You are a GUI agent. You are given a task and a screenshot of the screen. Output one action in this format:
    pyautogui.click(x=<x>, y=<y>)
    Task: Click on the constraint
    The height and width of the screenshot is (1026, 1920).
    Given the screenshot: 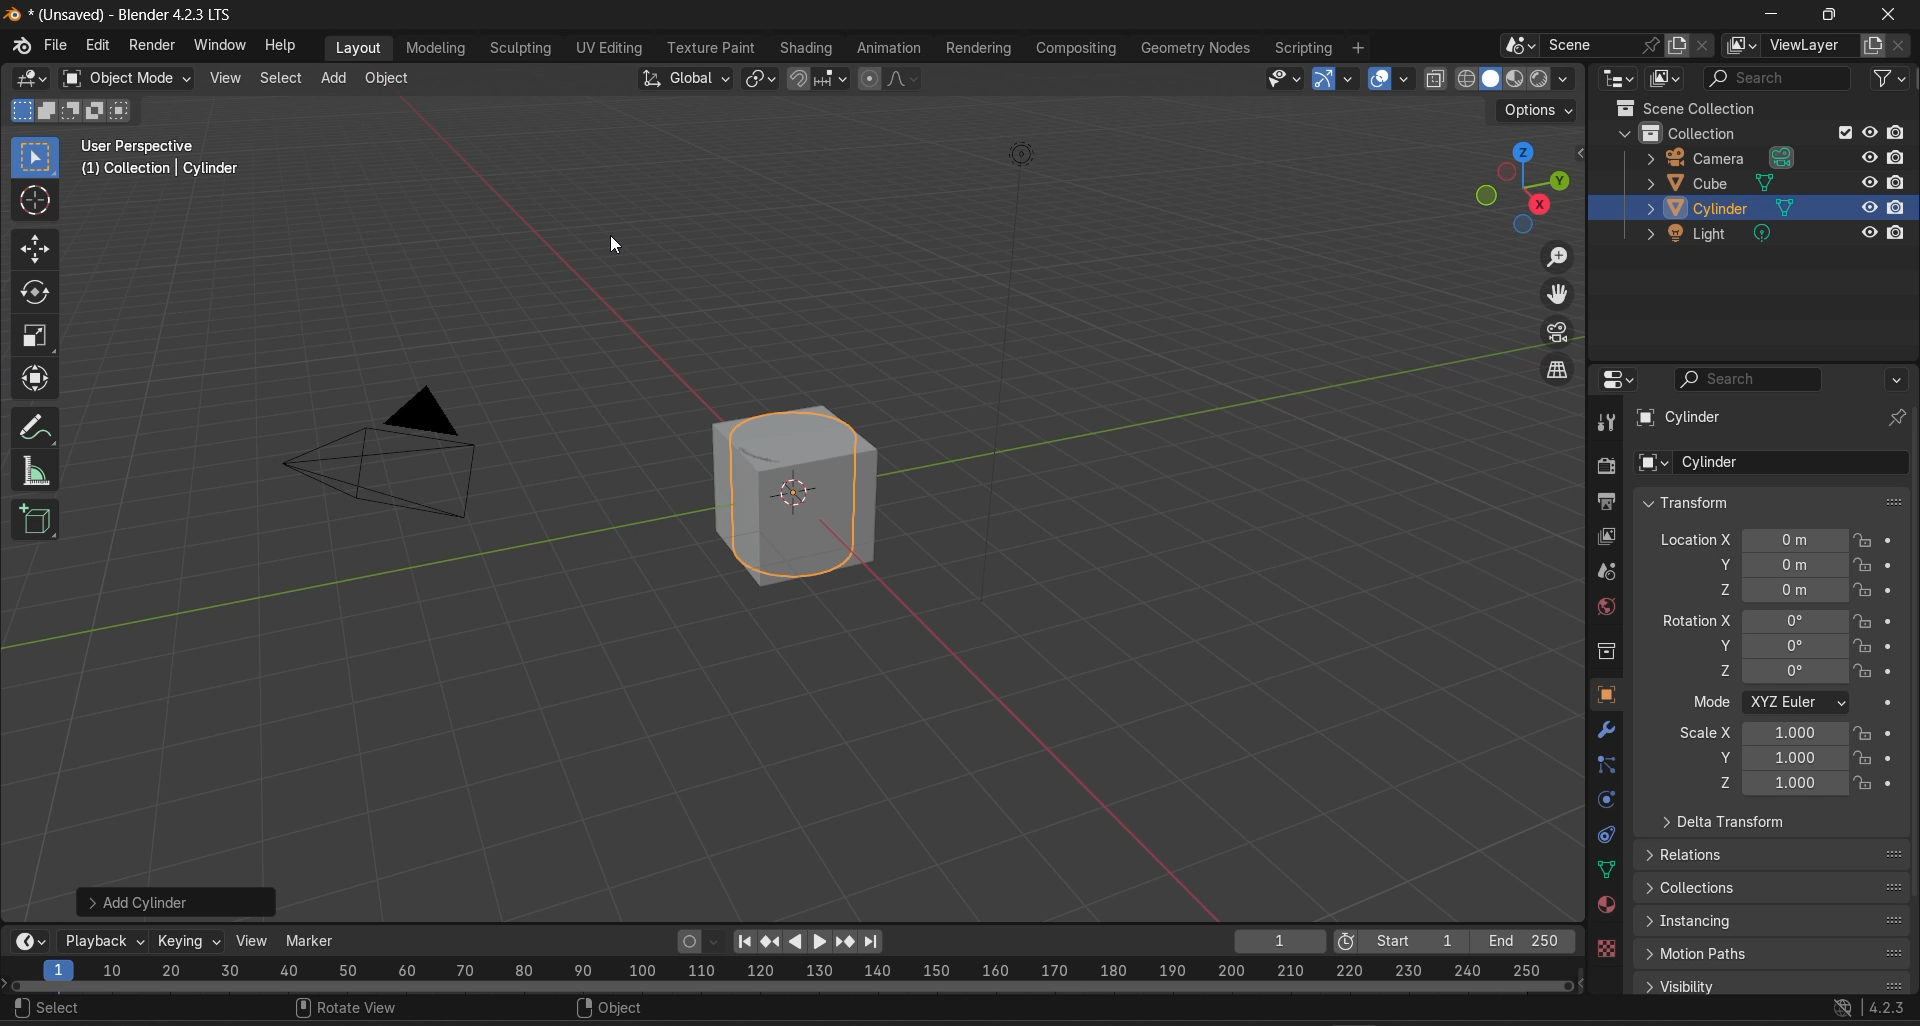 What is the action you would take?
    pyautogui.click(x=1606, y=835)
    